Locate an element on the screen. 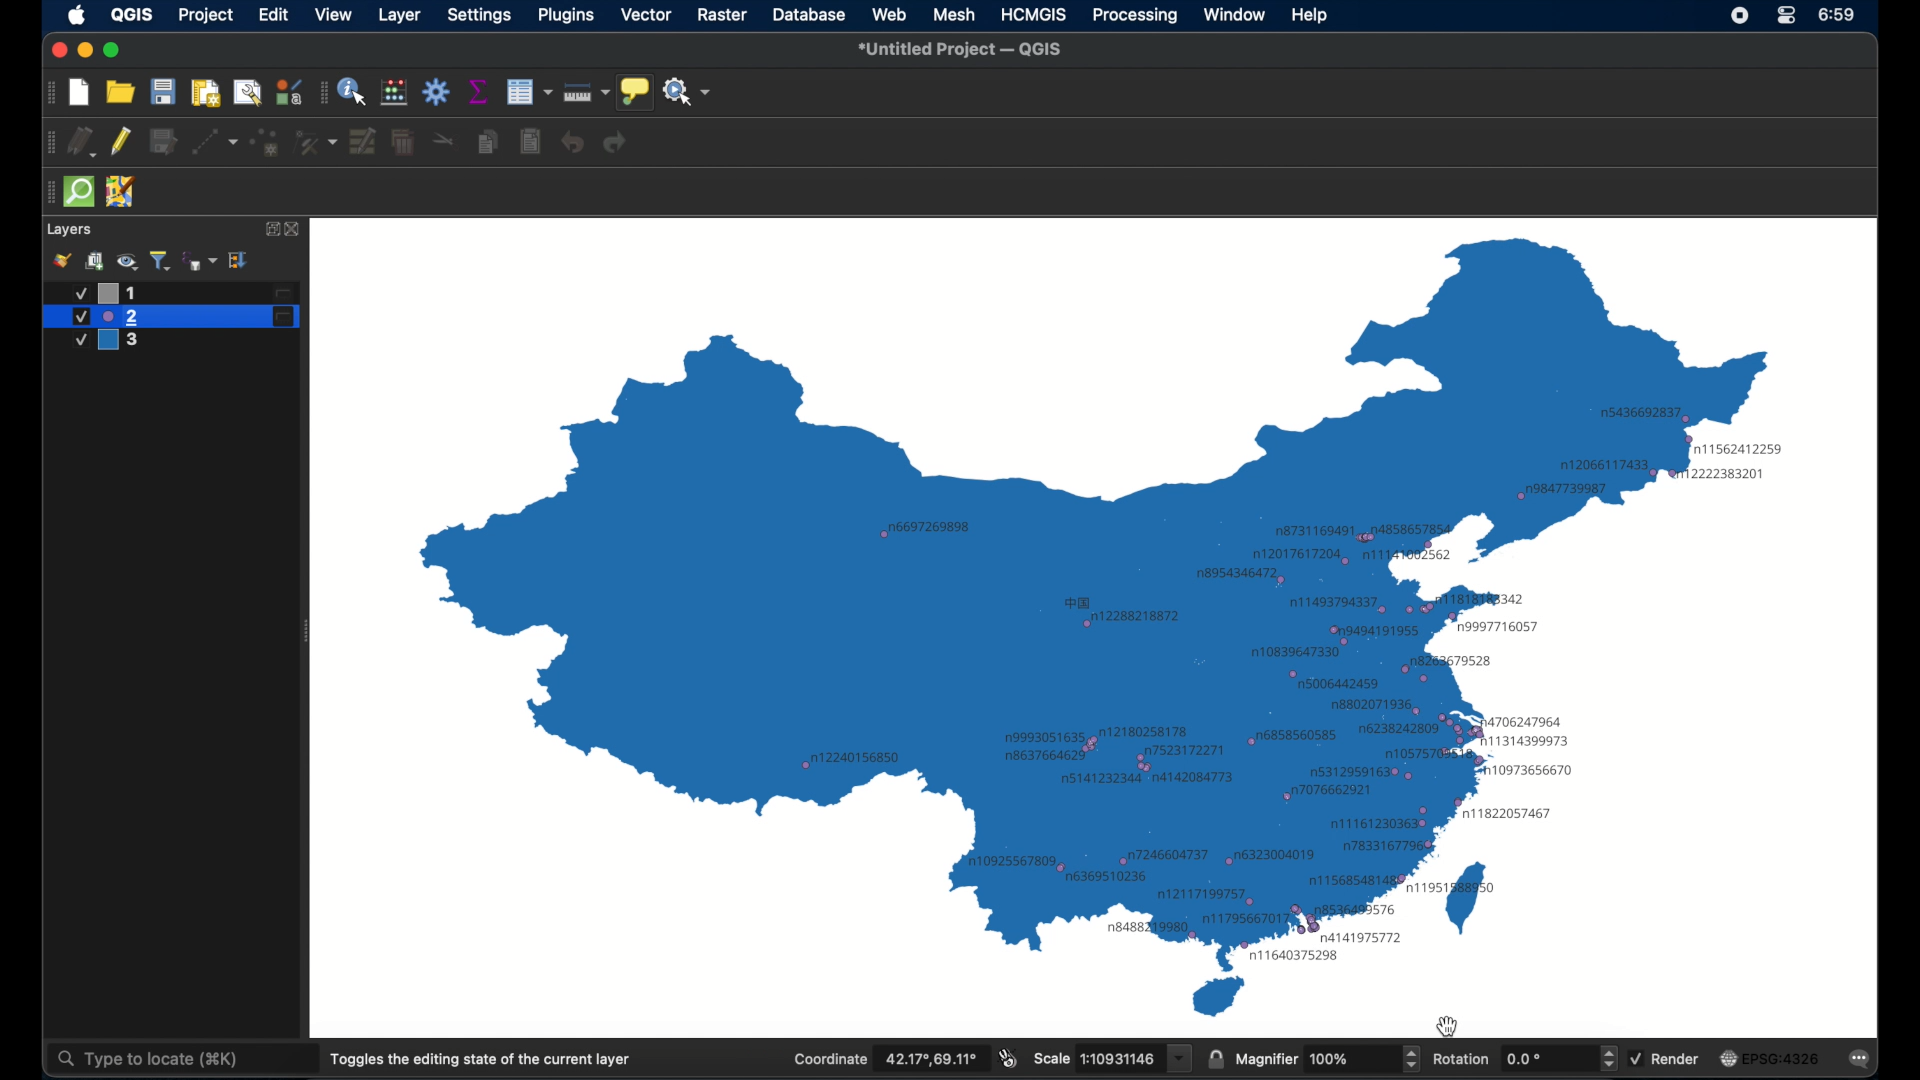  maximize  is located at coordinates (113, 51).